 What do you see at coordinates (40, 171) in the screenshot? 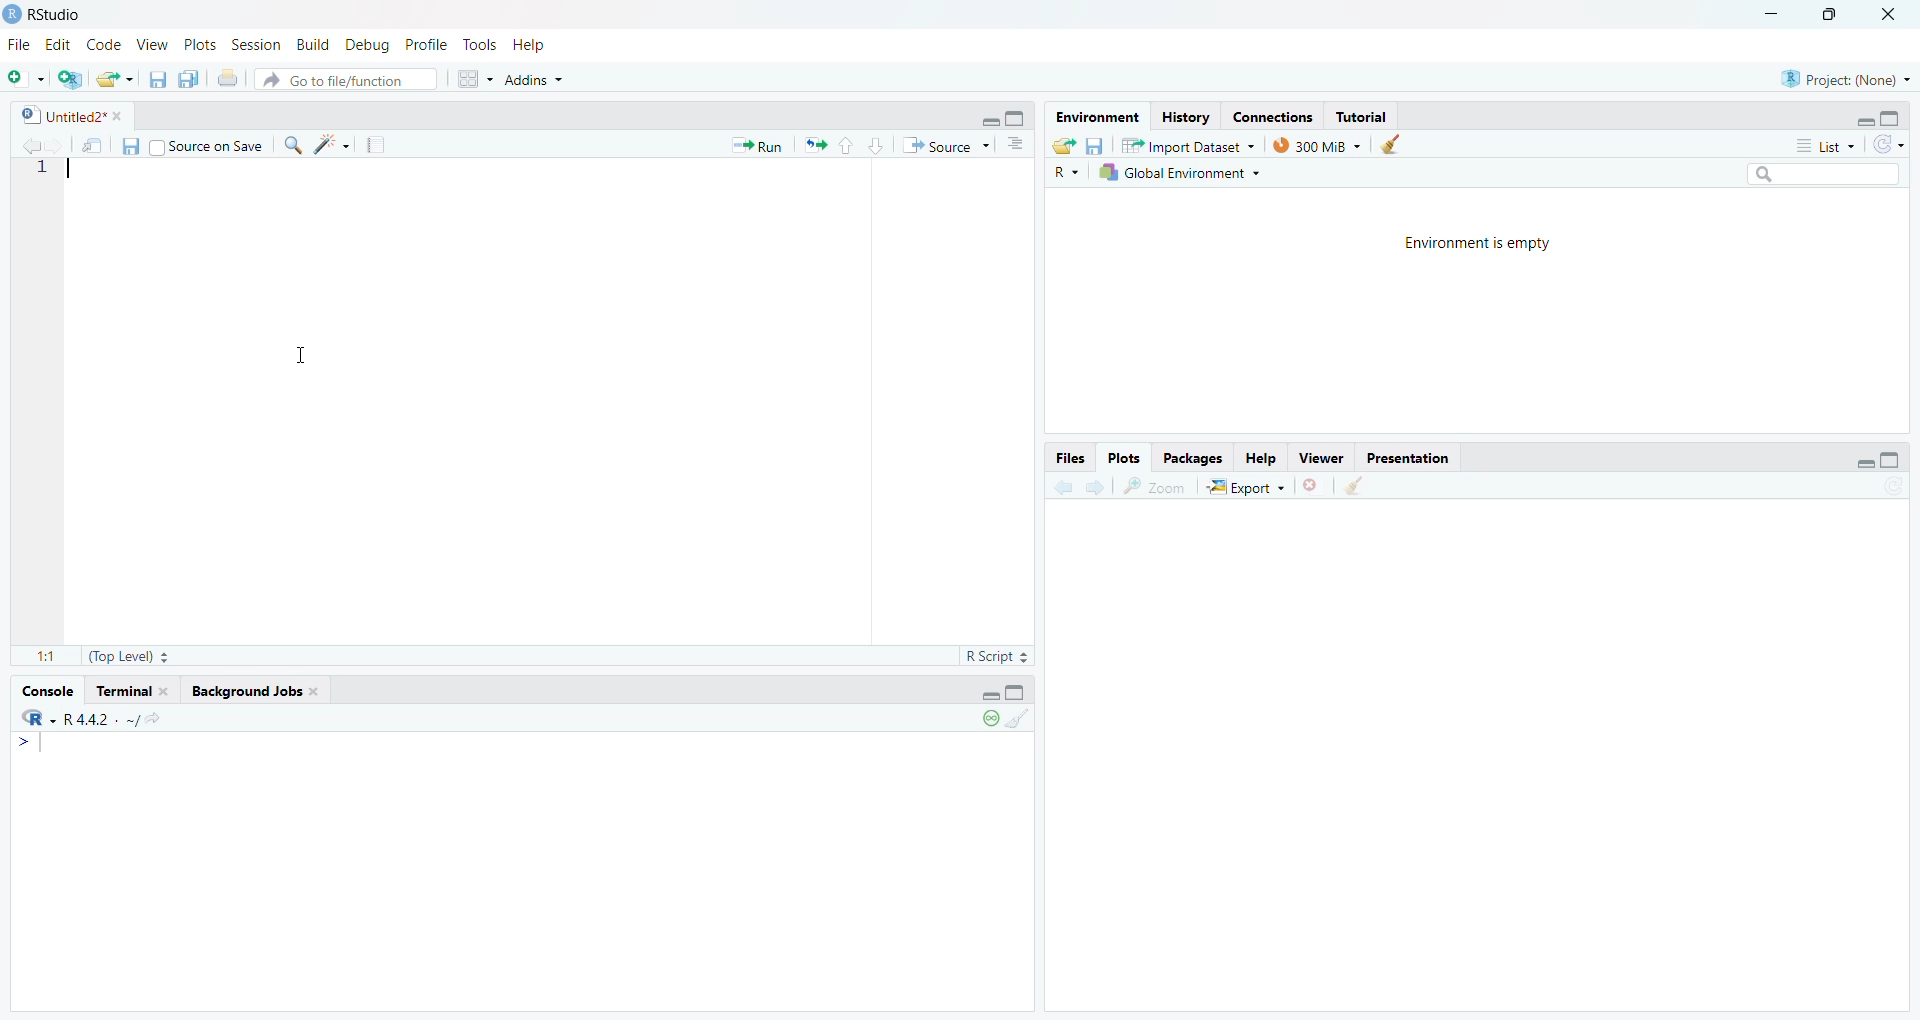
I see `1` at bounding box center [40, 171].